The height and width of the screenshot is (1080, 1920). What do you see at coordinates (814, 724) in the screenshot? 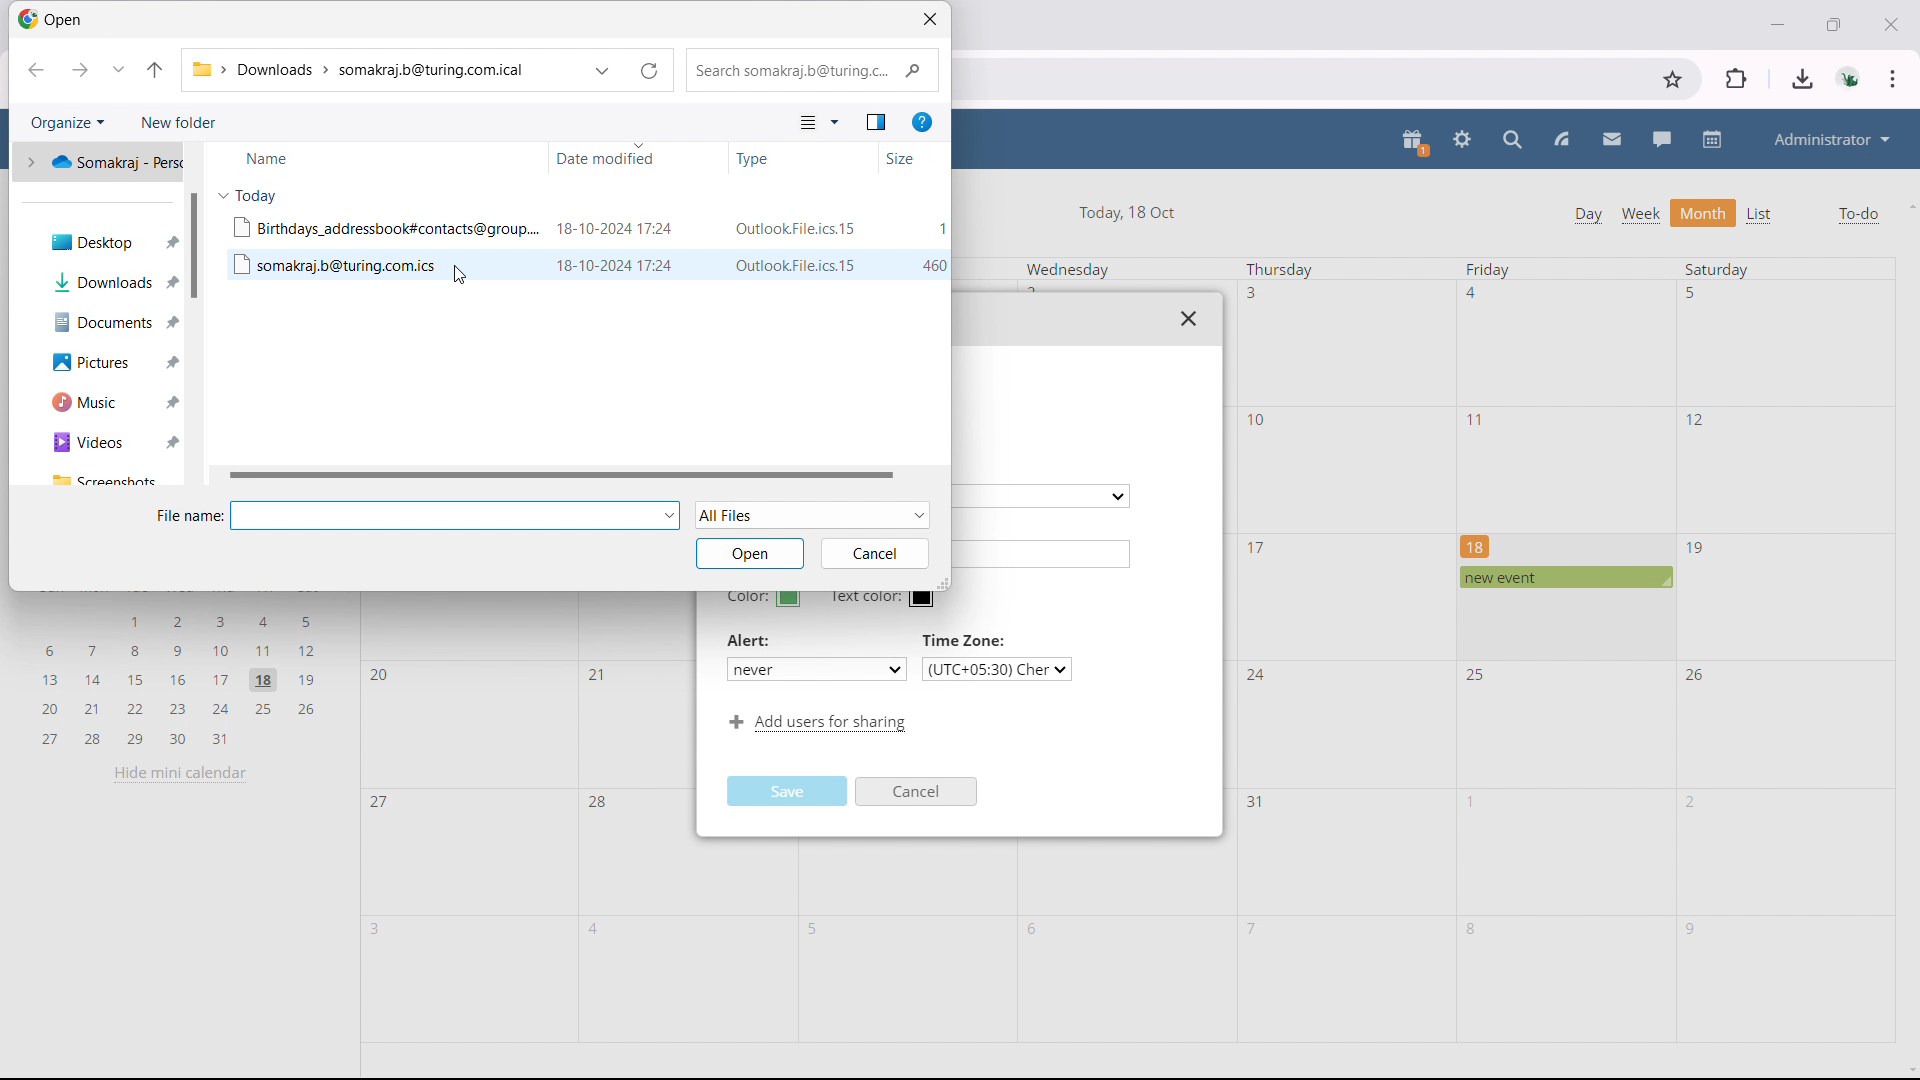
I see `Add users for sharing` at bounding box center [814, 724].